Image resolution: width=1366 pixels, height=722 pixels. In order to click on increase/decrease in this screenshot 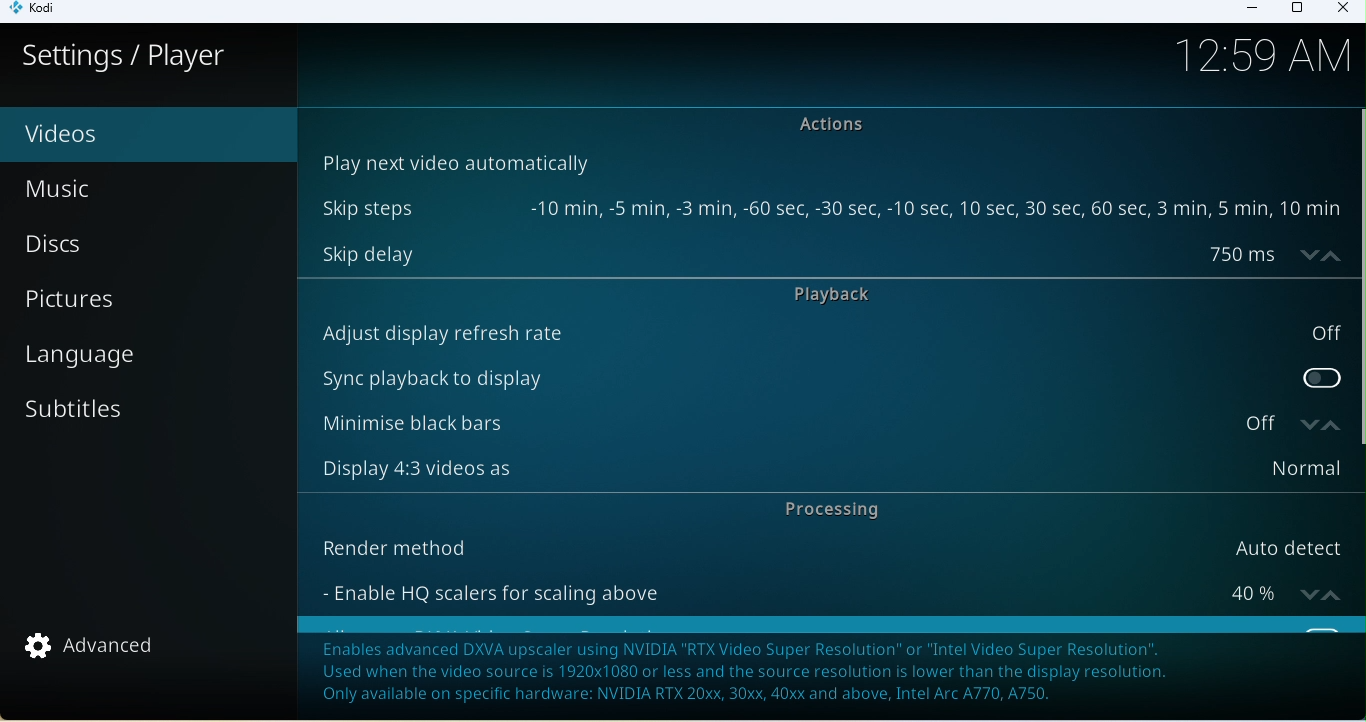, I will do `click(1316, 423)`.